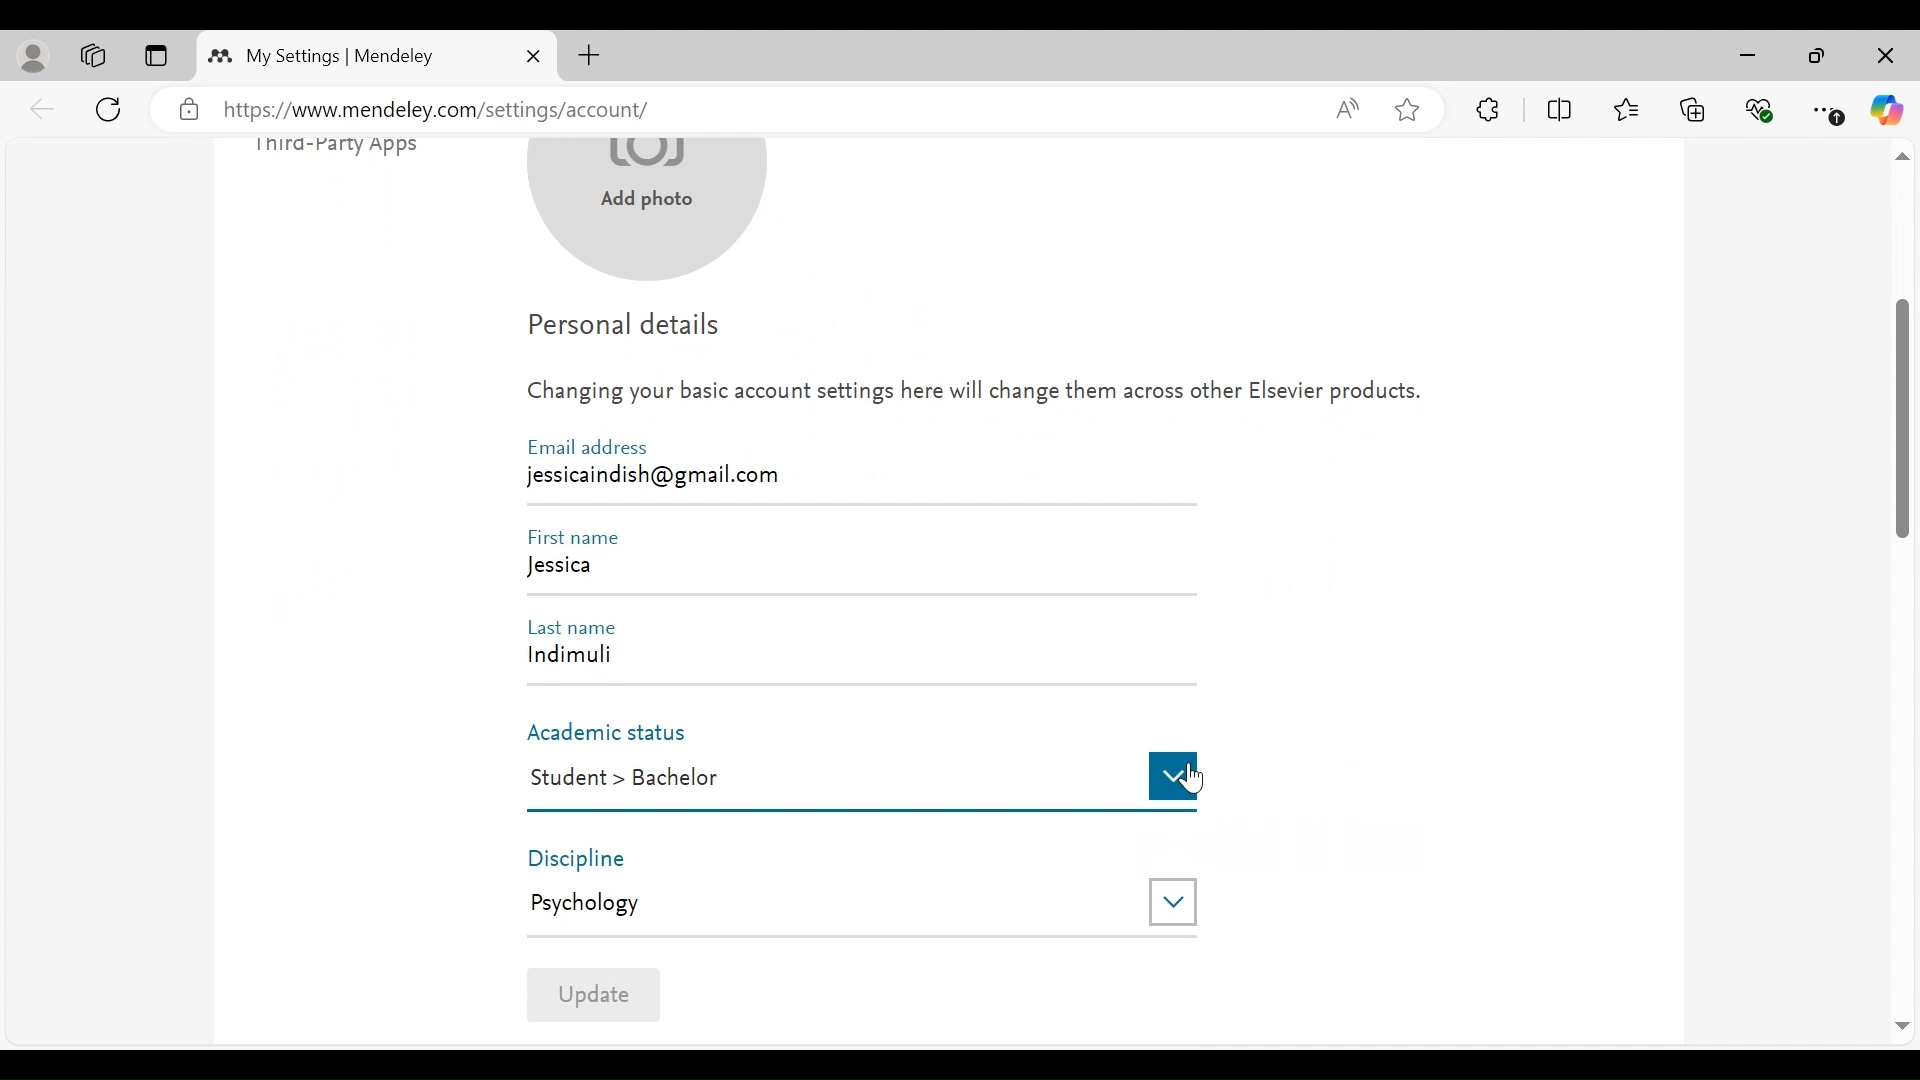 This screenshot has height=1080, width=1920. What do you see at coordinates (589, 55) in the screenshot?
I see `New Tab` at bounding box center [589, 55].